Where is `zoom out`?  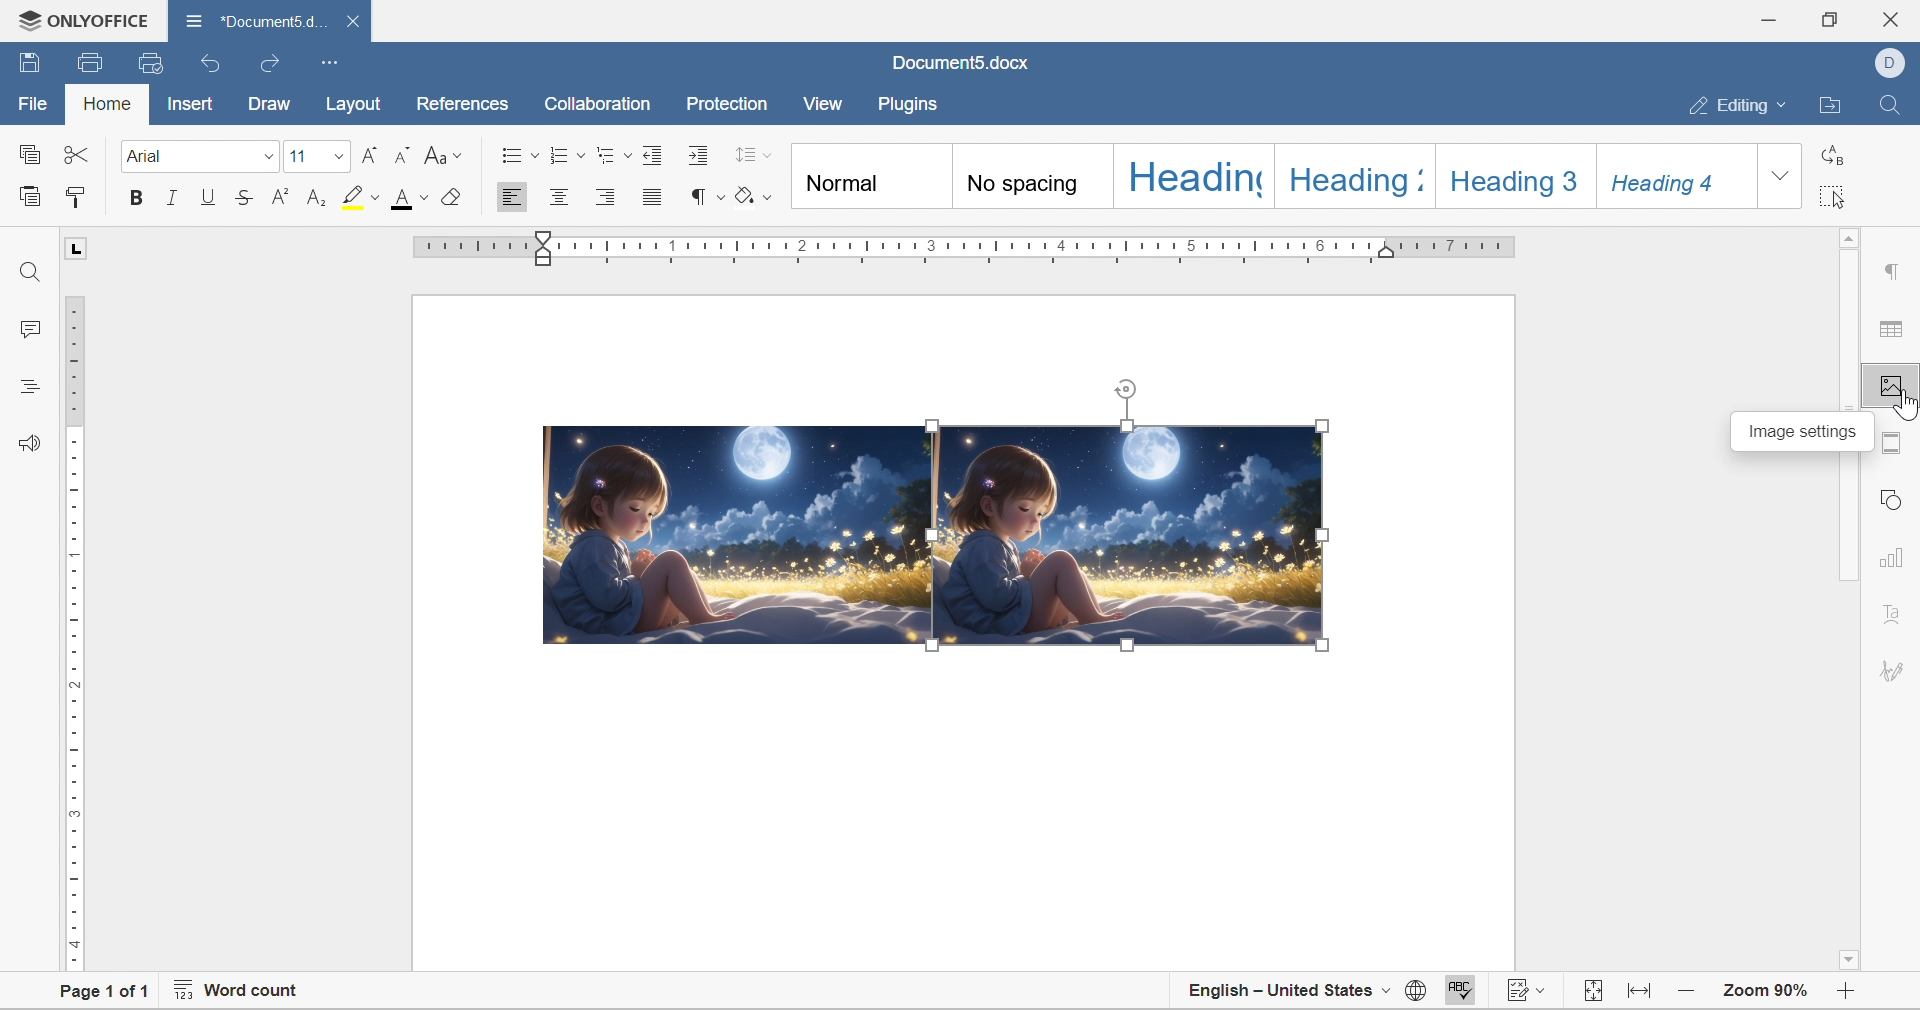 zoom out is located at coordinates (1843, 995).